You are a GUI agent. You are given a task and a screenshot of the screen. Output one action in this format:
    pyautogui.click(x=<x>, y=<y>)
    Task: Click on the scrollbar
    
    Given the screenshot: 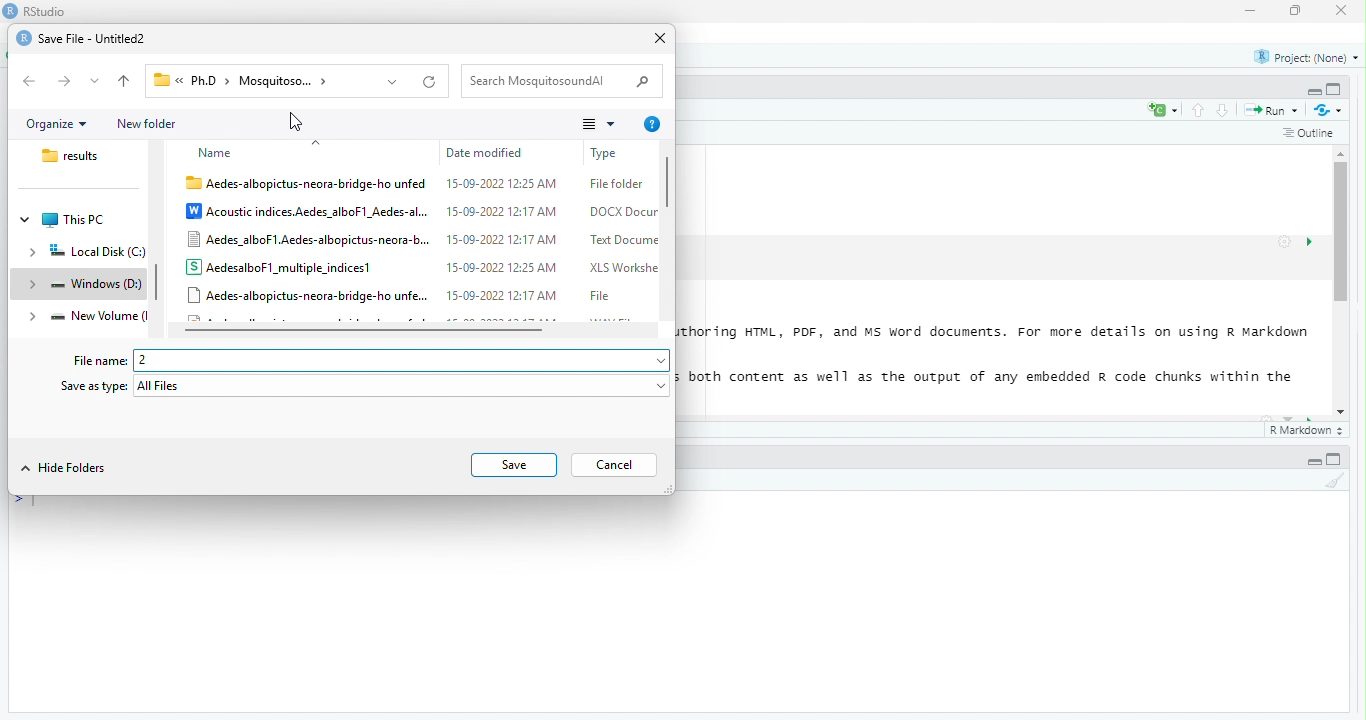 What is the action you would take?
    pyautogui.click(x=1342, y=282)
    